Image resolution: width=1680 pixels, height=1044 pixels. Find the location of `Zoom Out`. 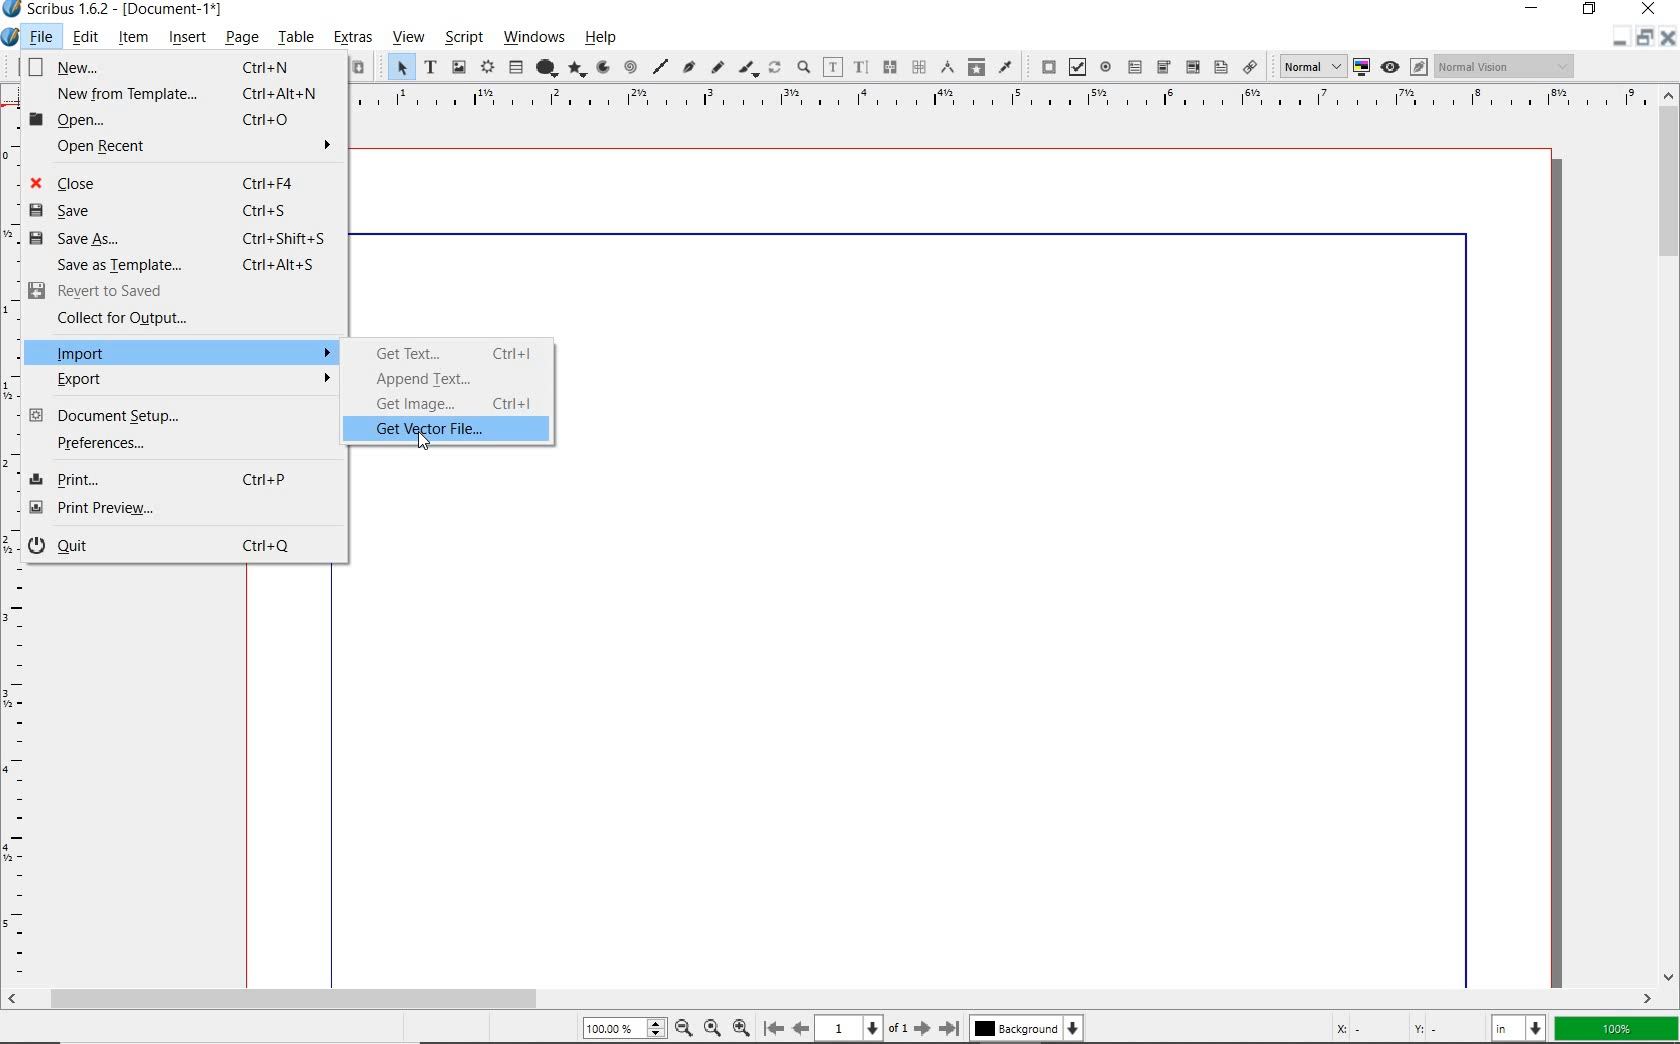

Zoom Out is located at coordinates (684, 1028).